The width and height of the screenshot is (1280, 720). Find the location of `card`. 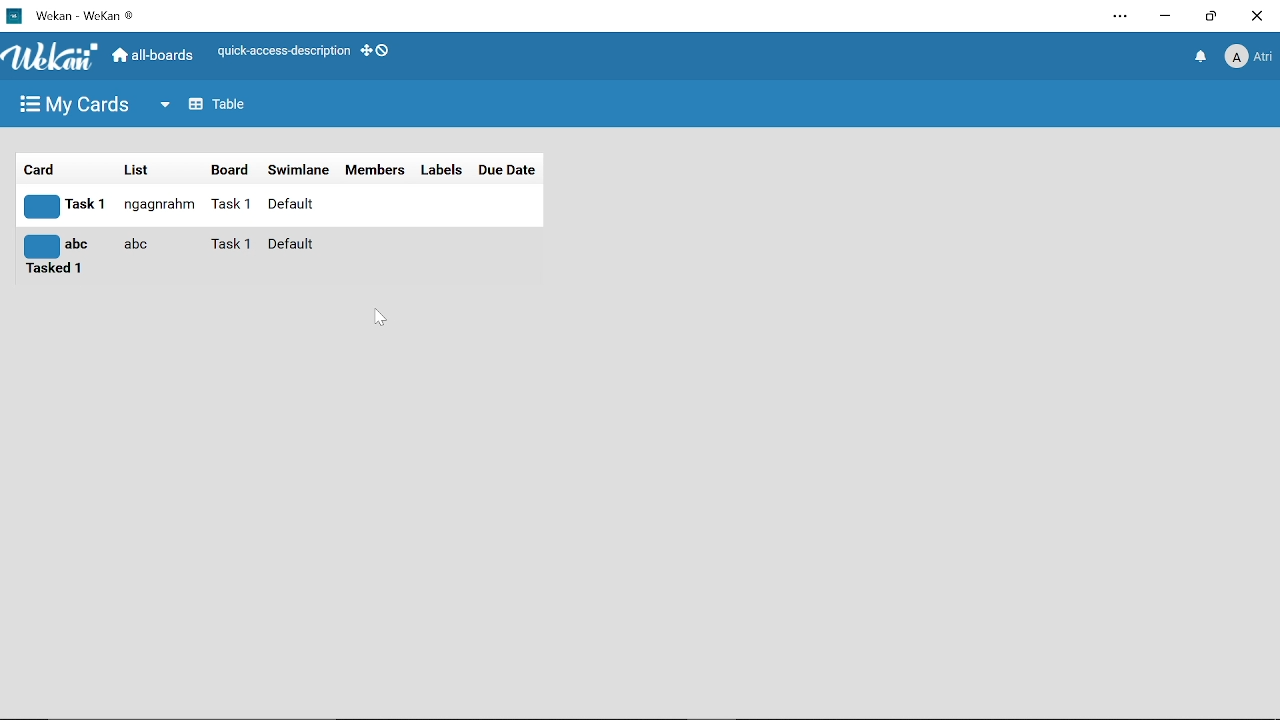

card is located at coordinates (44, 169).